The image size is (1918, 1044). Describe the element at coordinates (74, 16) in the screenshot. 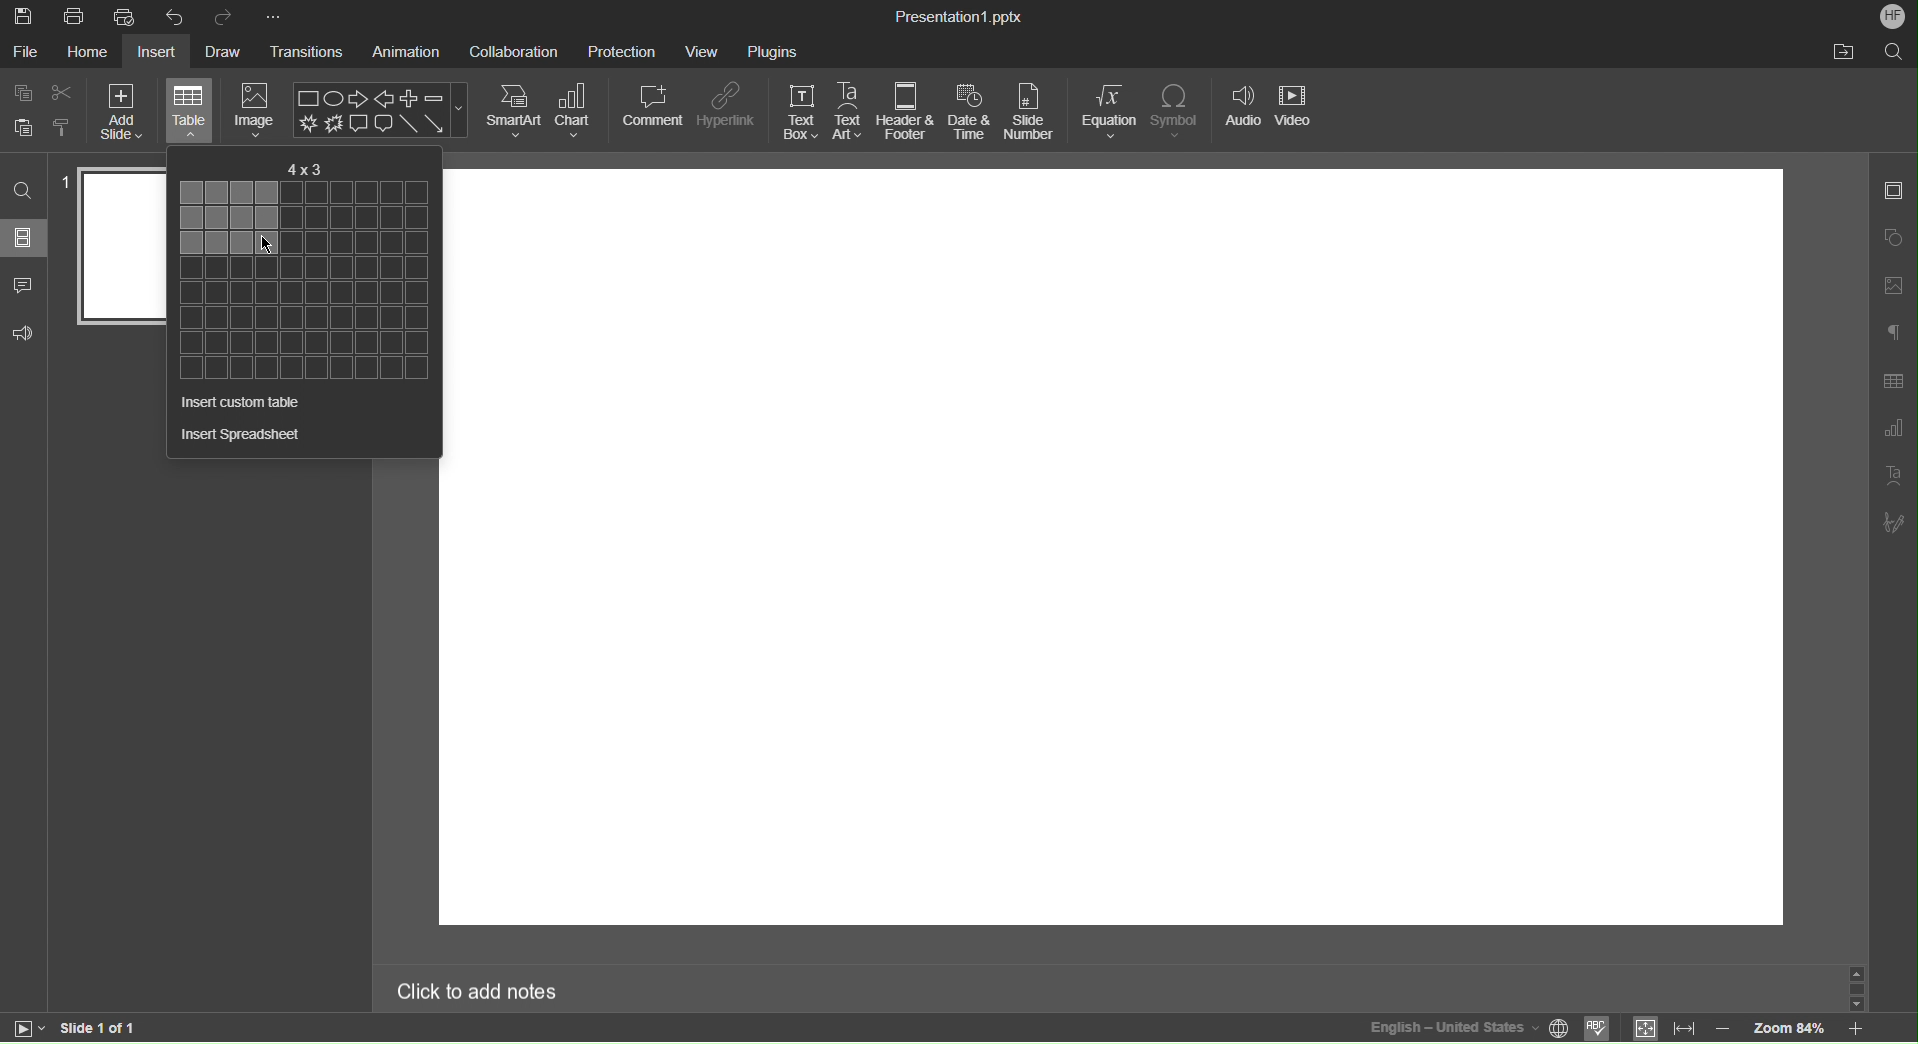

I see `Print` at that location.